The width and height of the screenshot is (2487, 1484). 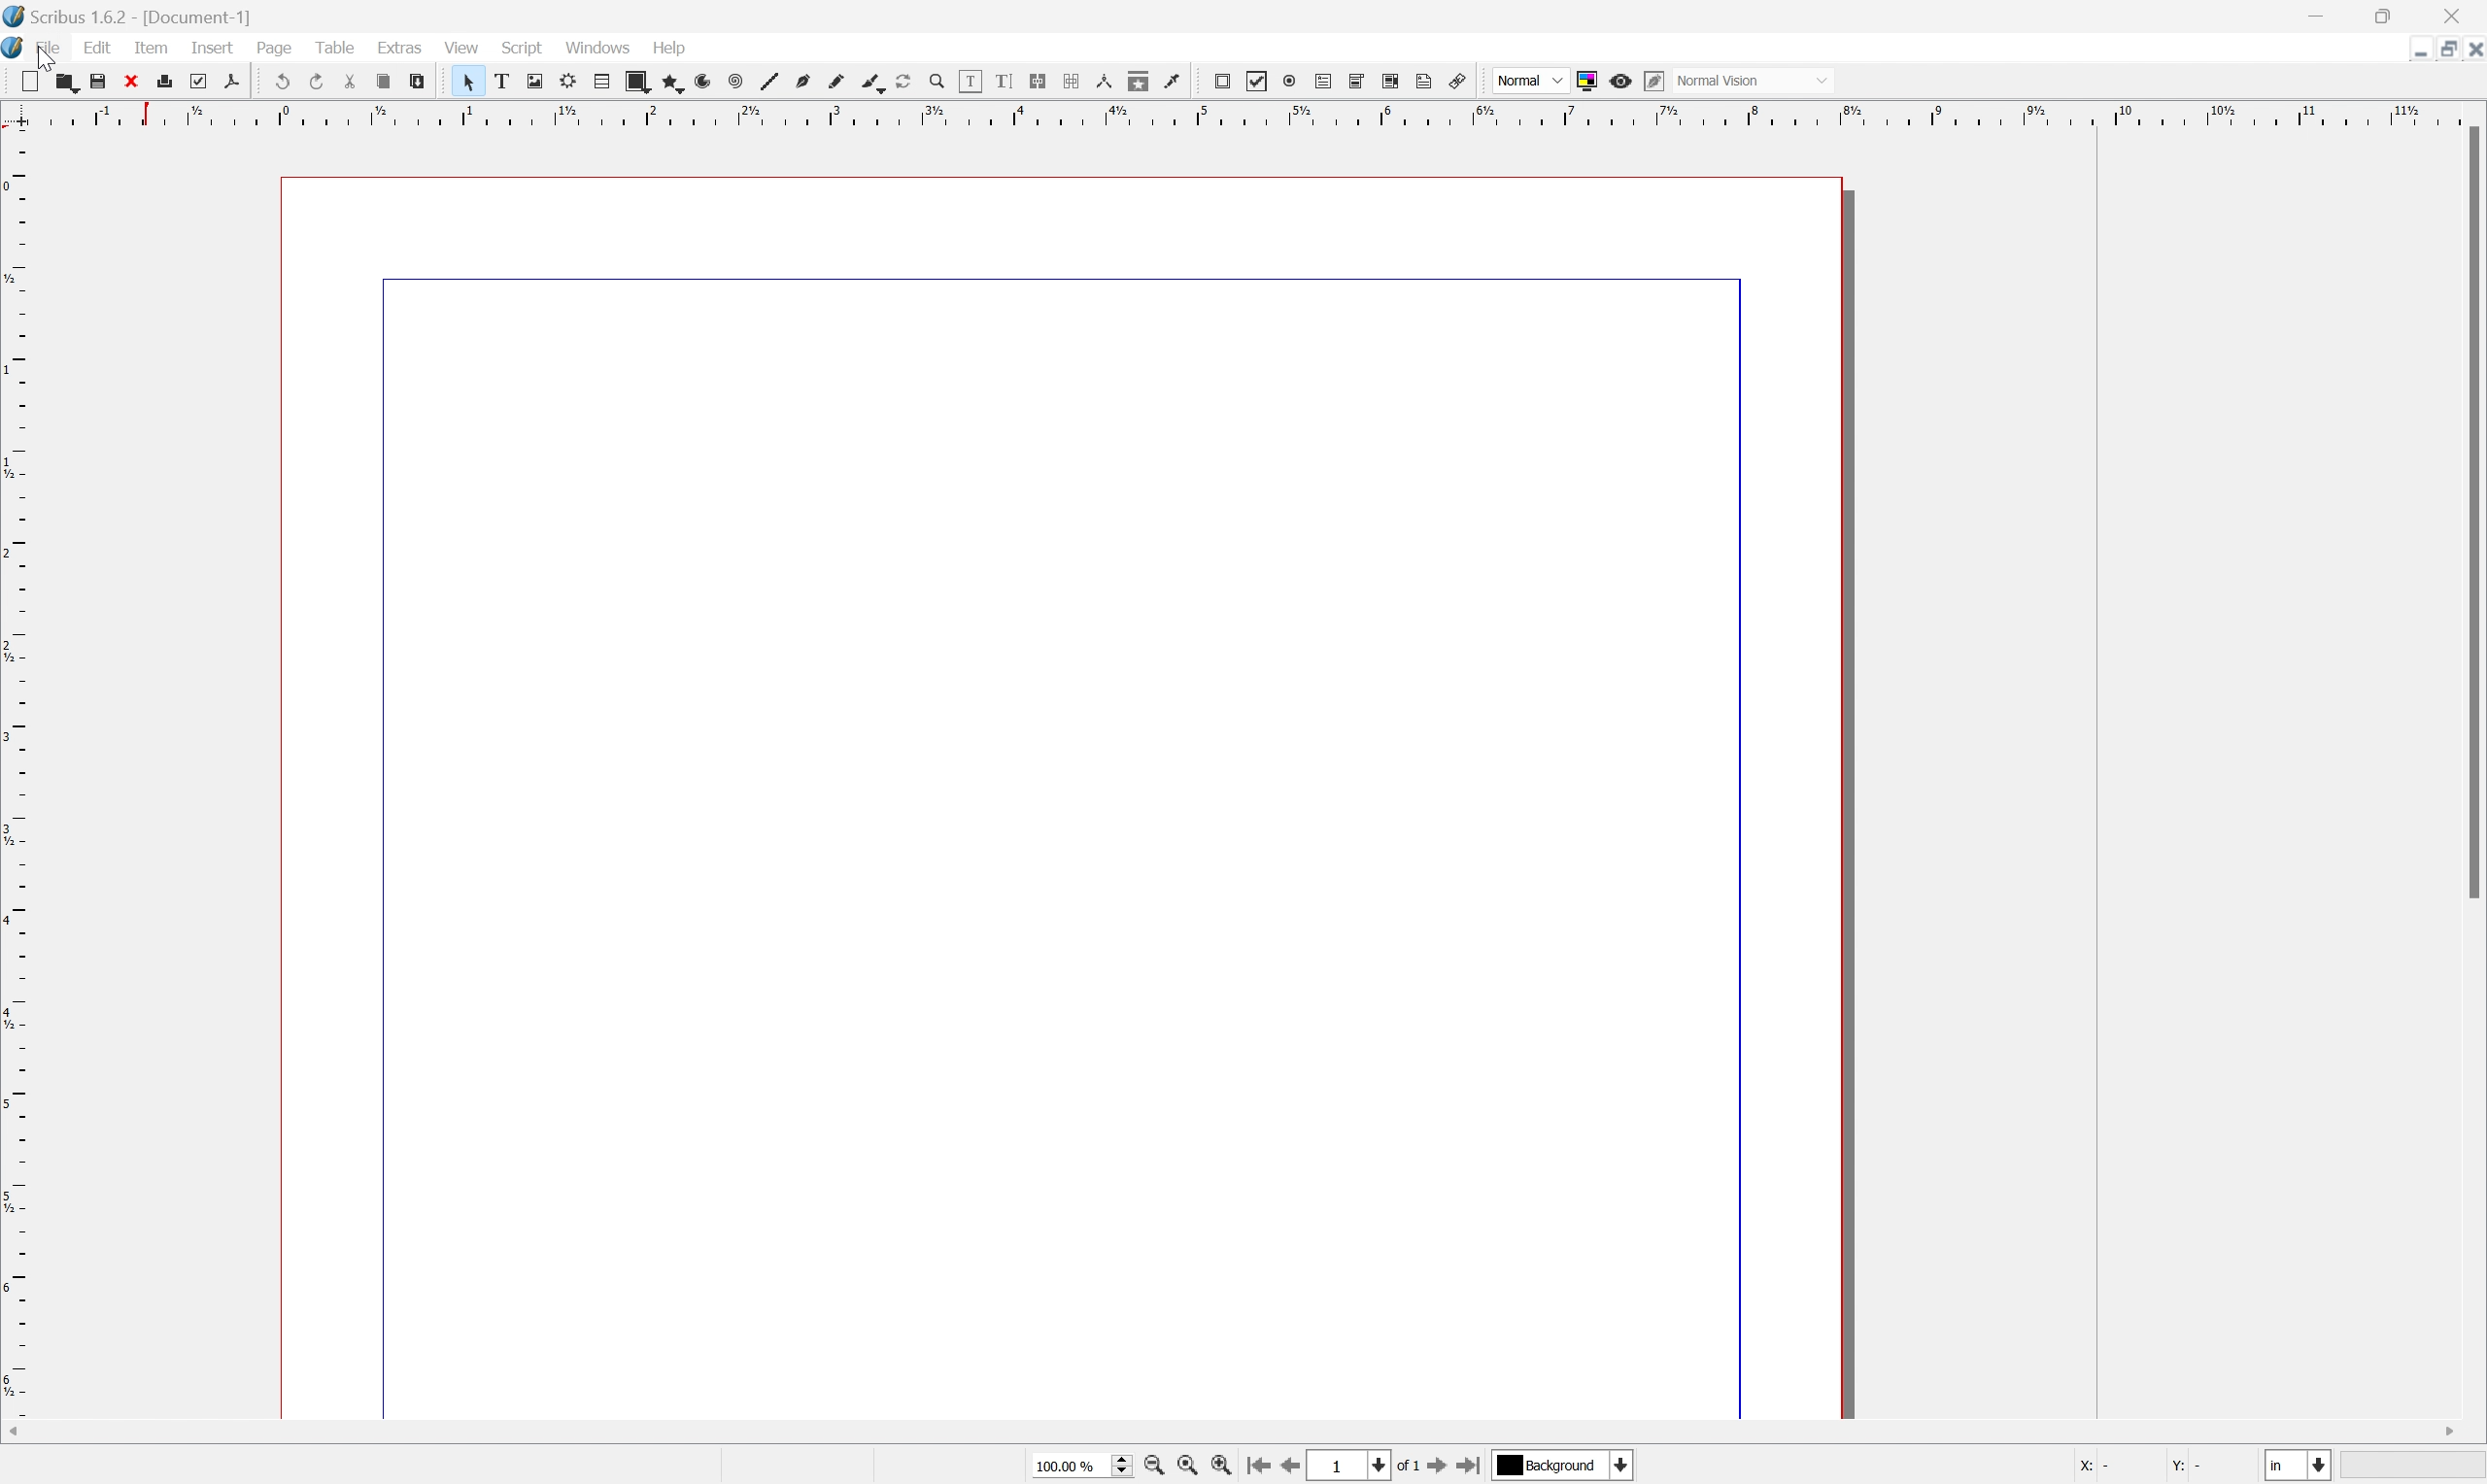 I want to click on Minimize, so click(x=2322, y=14).